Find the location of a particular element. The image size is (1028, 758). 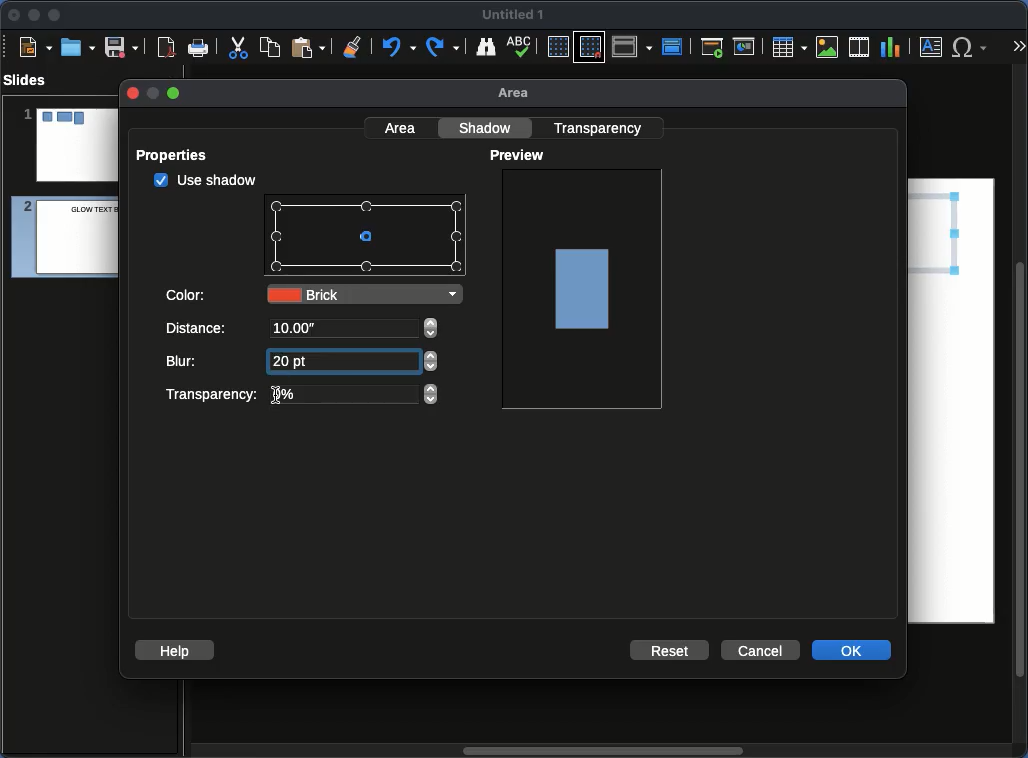

Maximize is located at coordinates (55, 17).